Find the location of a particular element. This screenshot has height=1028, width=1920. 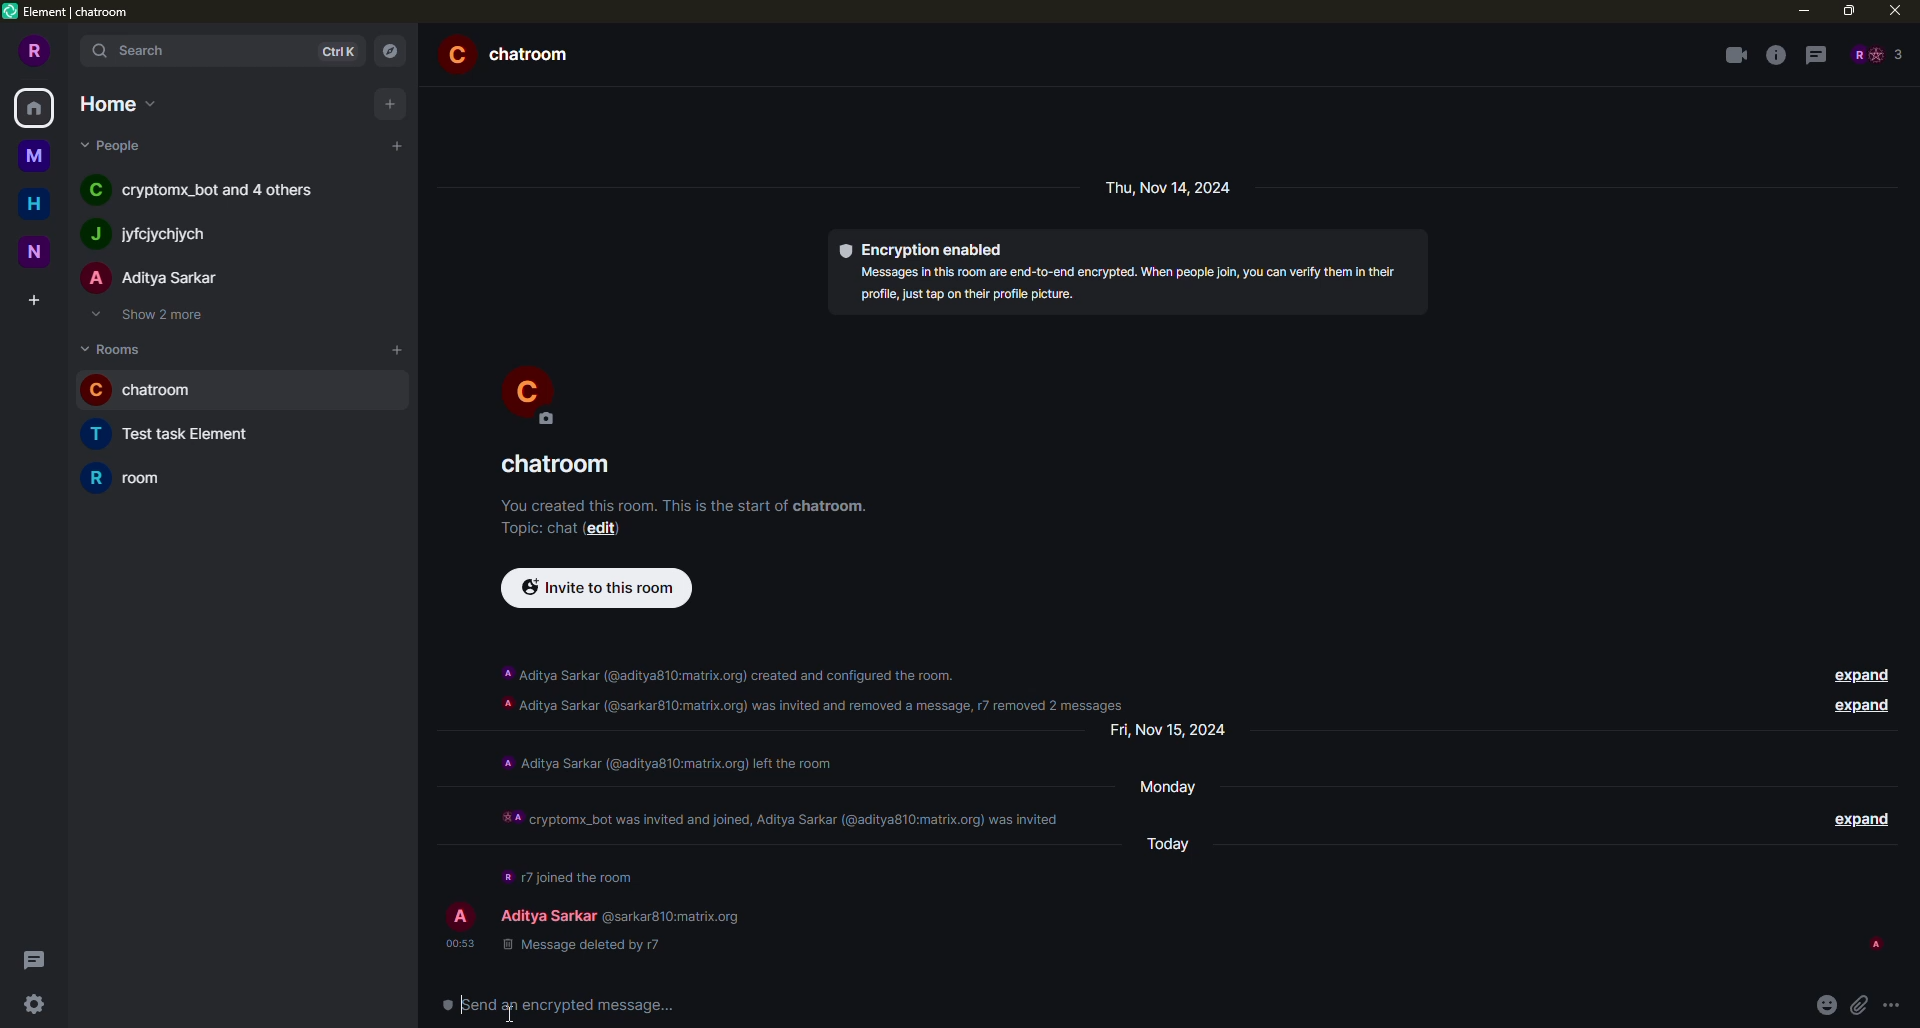

emoji is located at coordinates (1827, 1003).